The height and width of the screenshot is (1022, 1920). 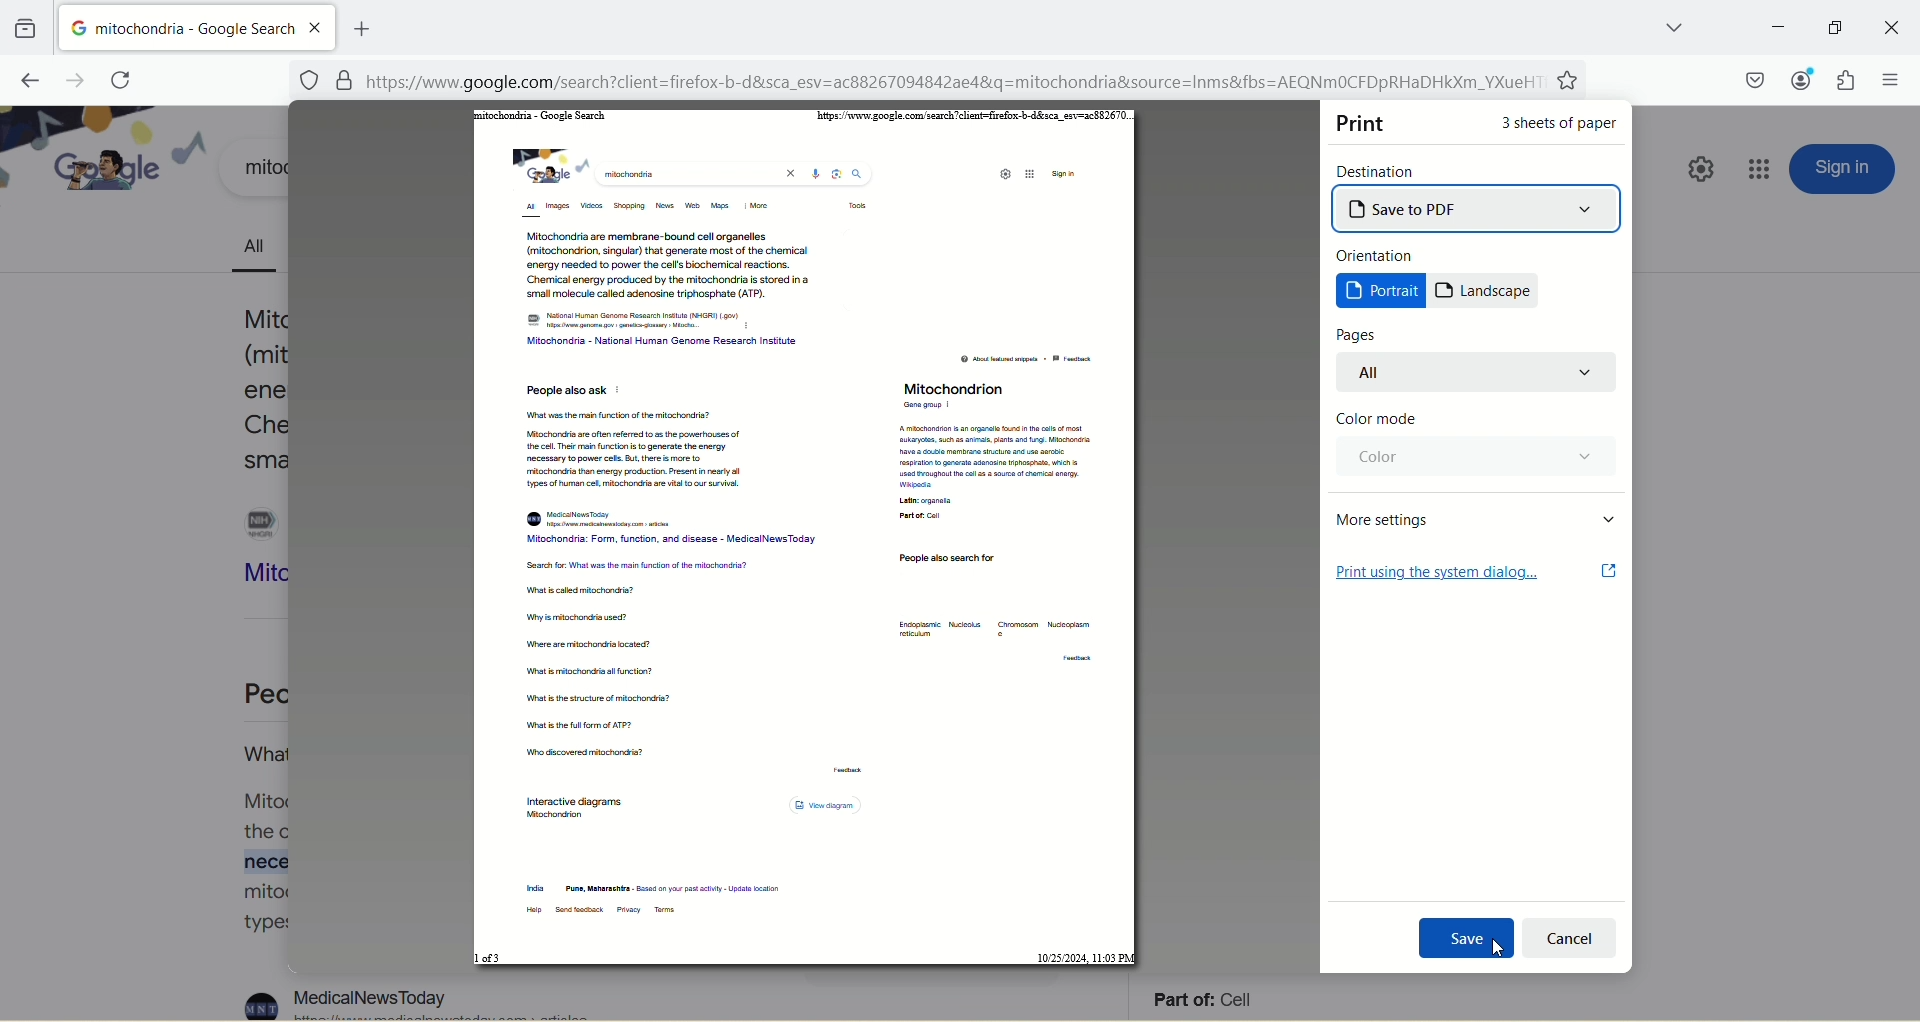 I want to click on cursor, so click(x=1496, y=953).